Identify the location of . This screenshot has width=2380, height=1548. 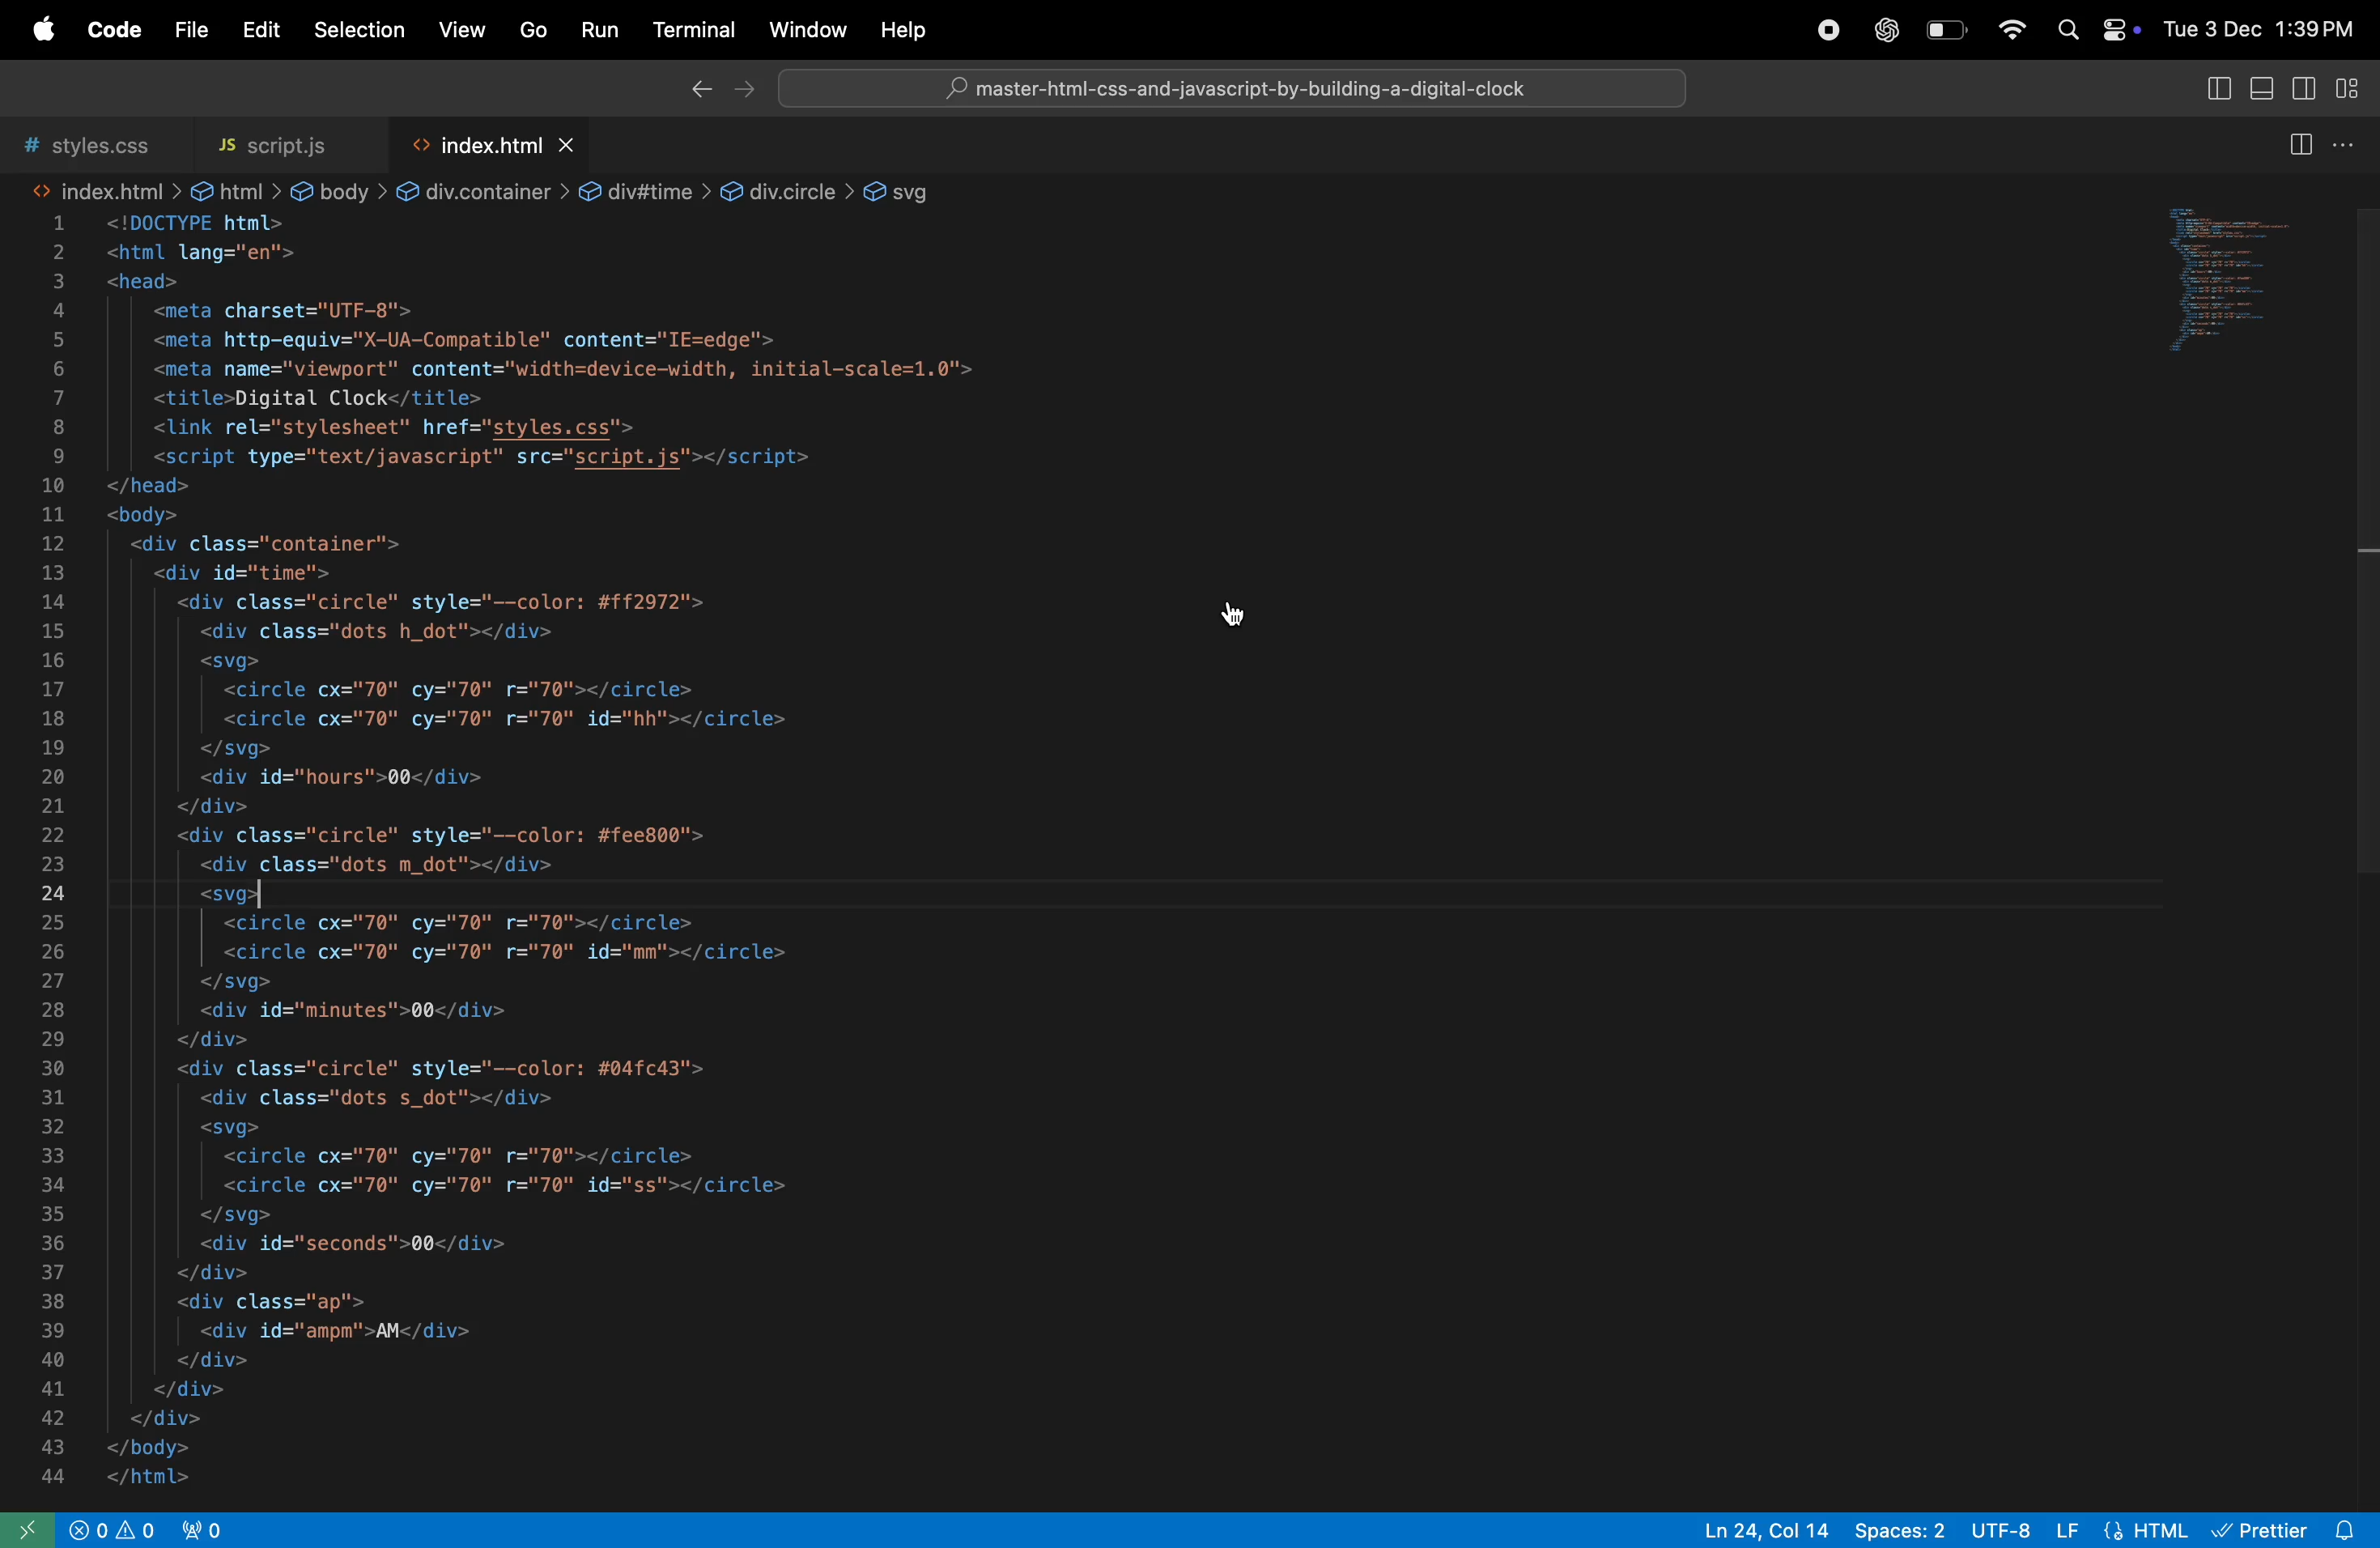
(1001, 853).